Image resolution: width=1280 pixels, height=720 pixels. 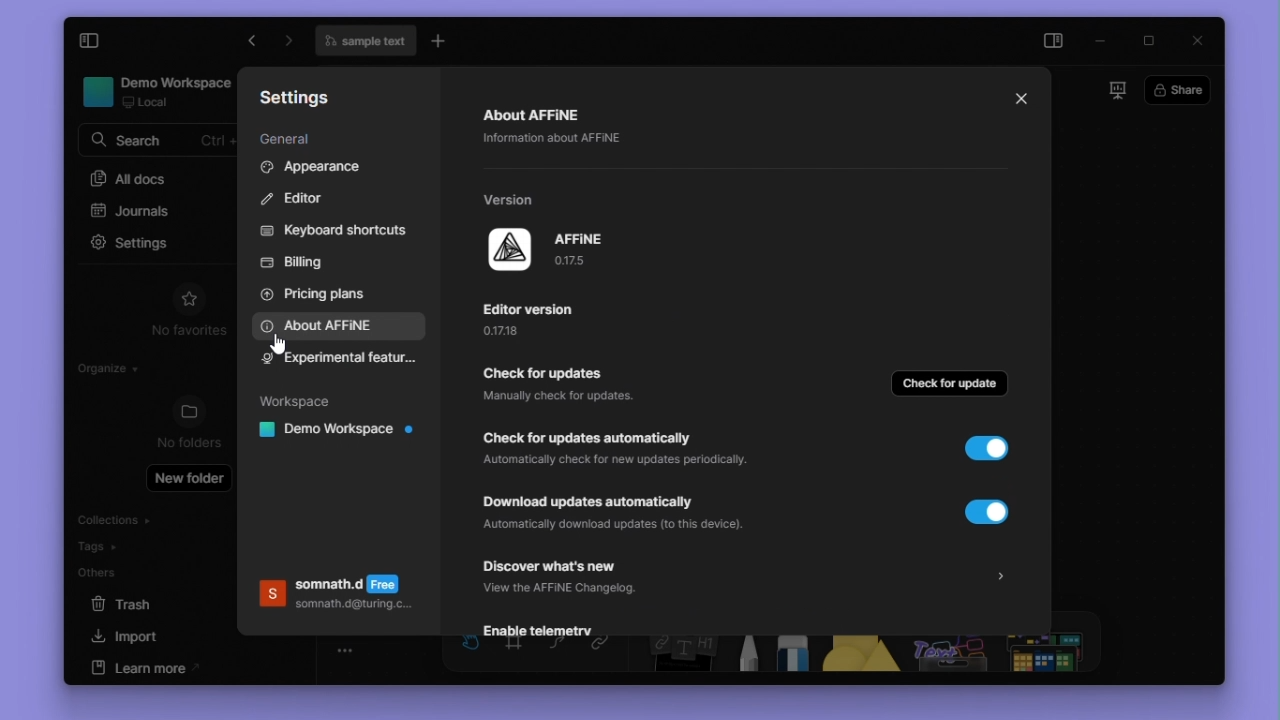 What do you see at coordinates (985, 512) in the screenshot?
I see `toggle button (ON)` at bounding box center [985, 512].